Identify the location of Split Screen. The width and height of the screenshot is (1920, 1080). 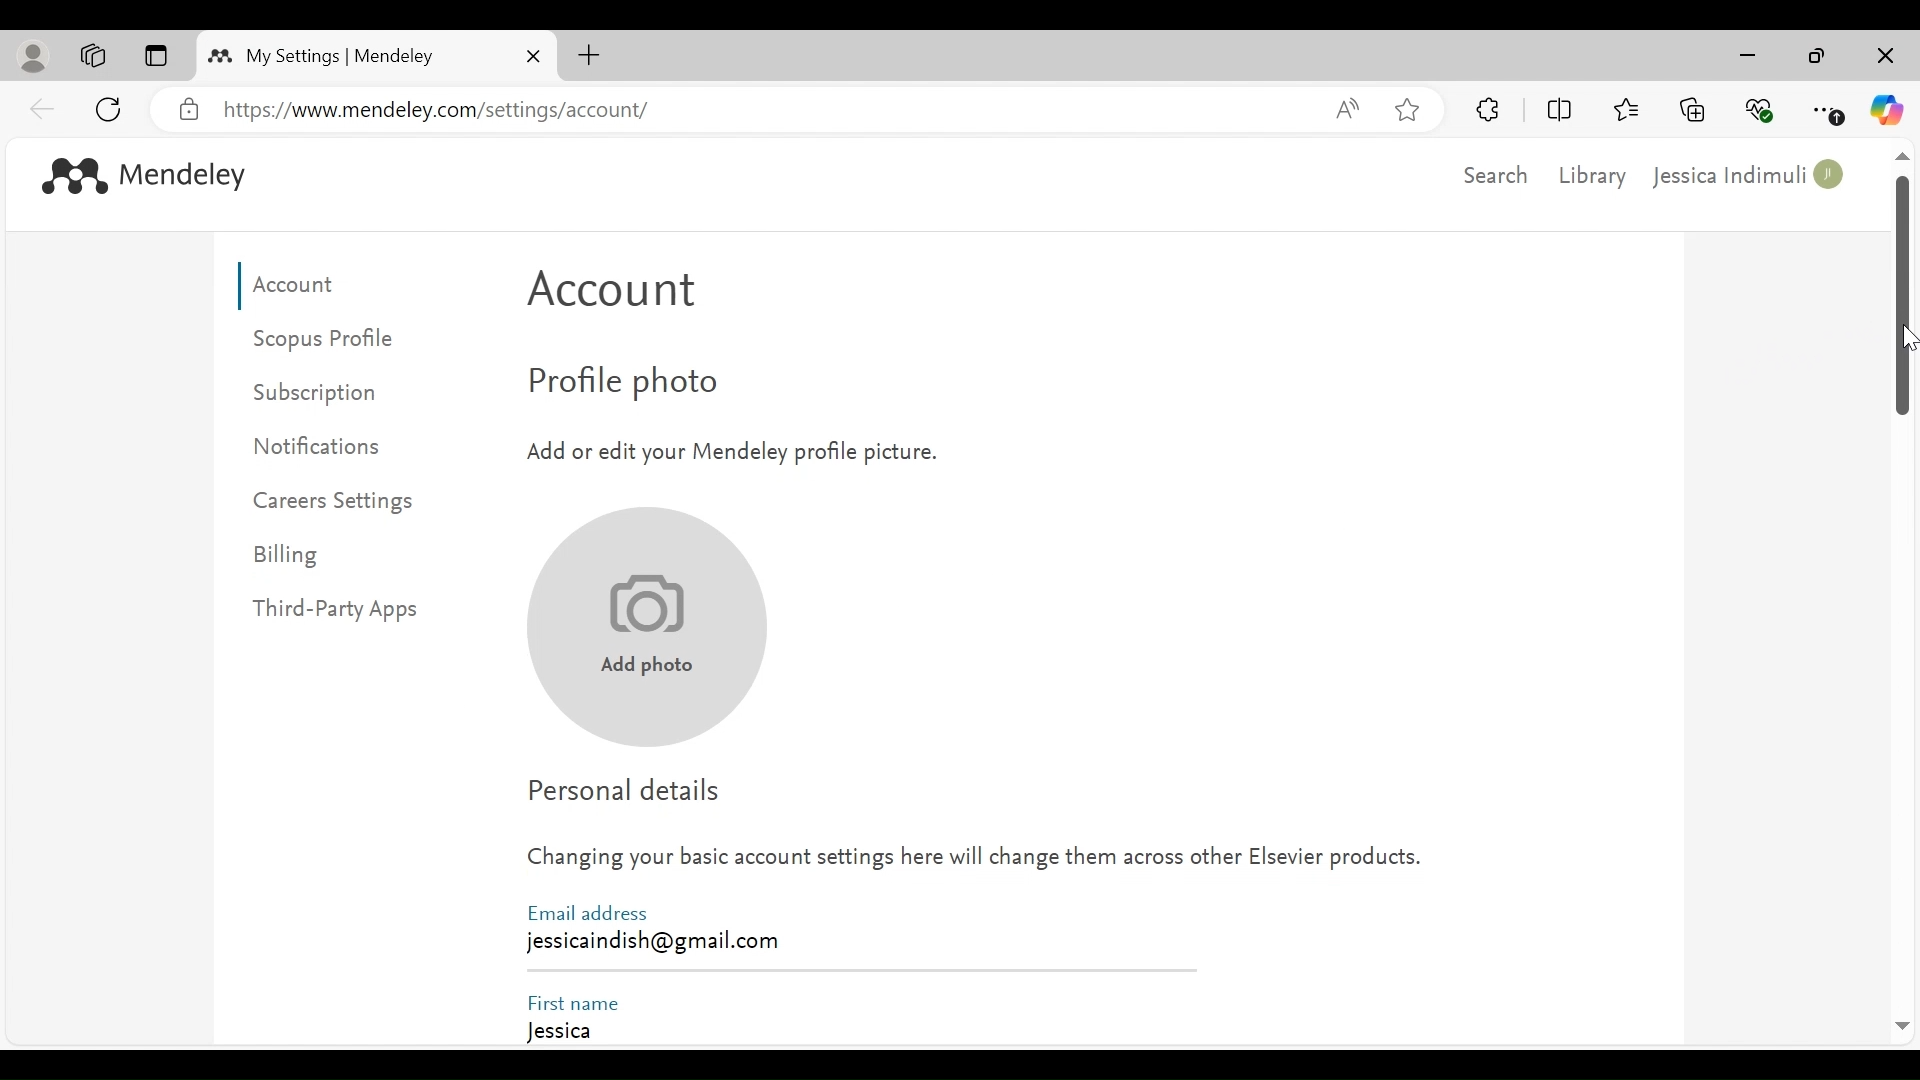
(1563, 110).